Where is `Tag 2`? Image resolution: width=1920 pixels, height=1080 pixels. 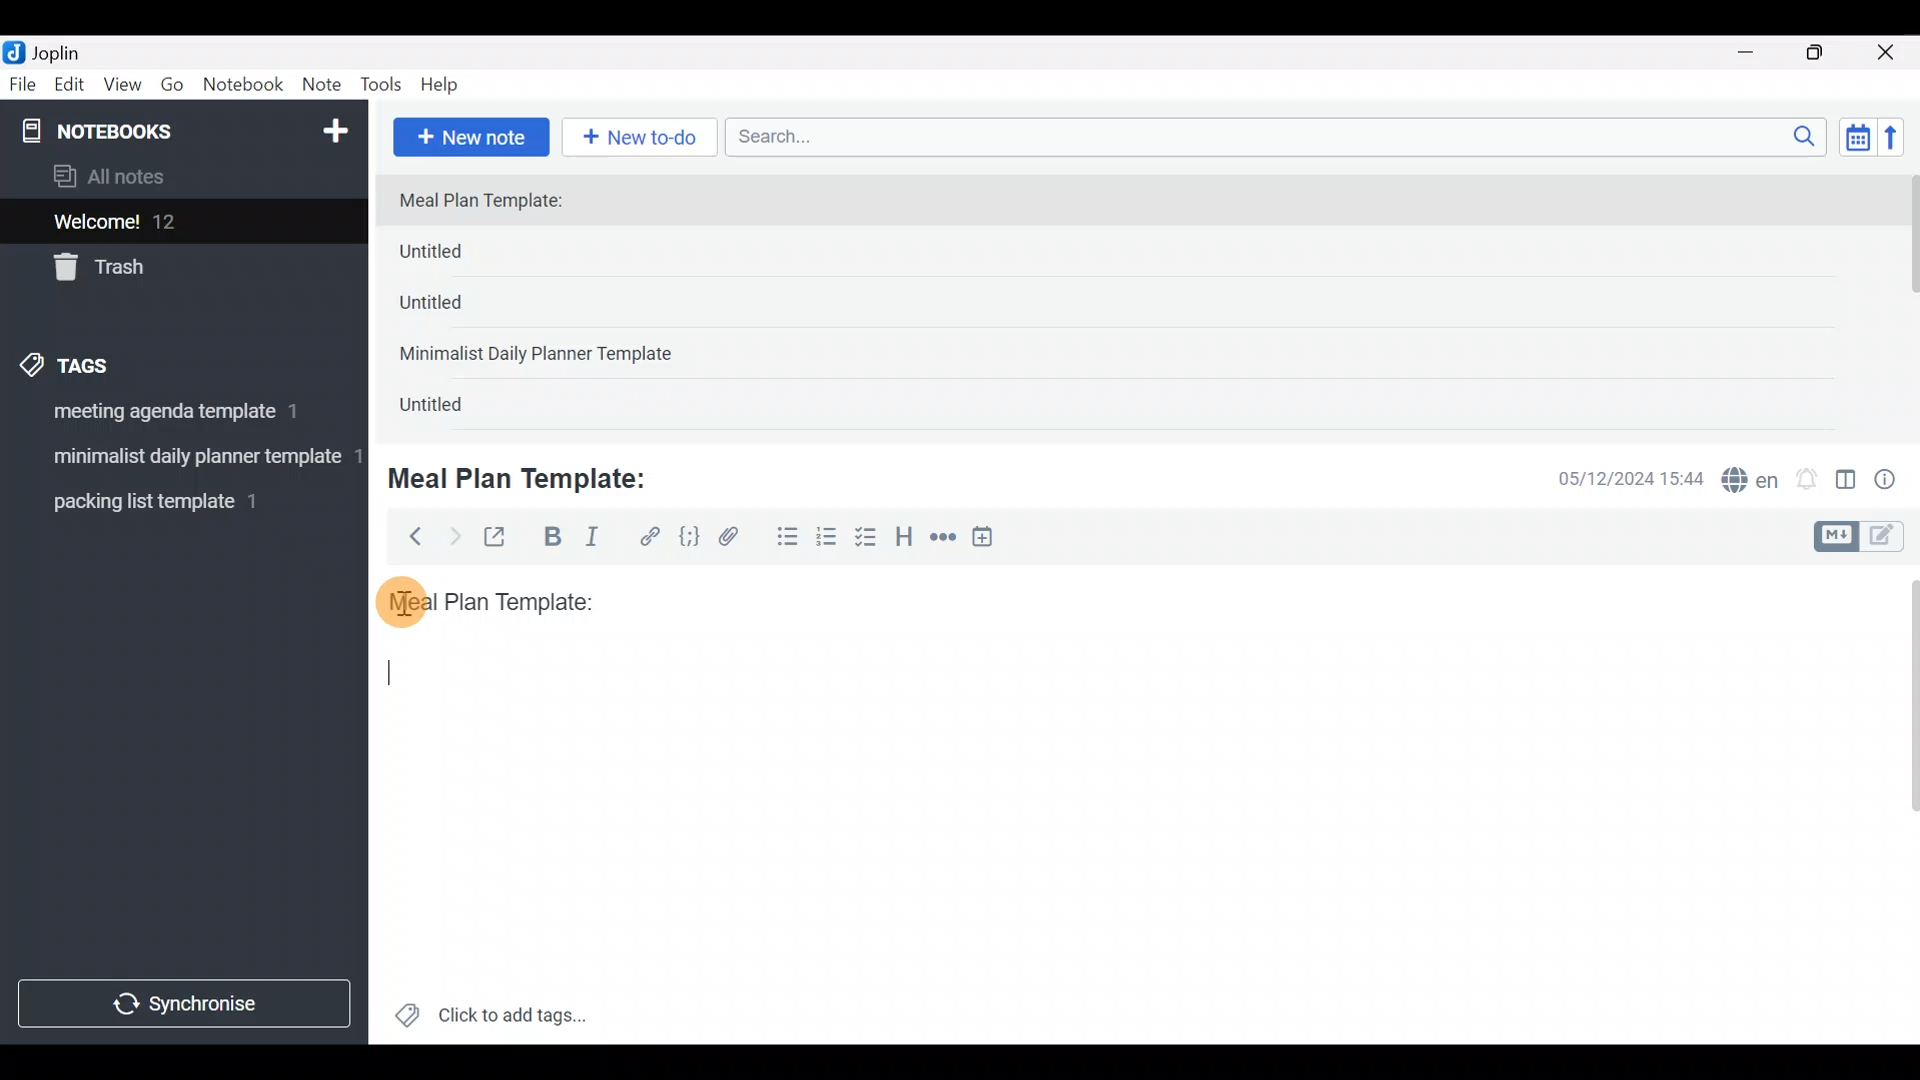 Tag 2 is located at coordinates (183, 459).